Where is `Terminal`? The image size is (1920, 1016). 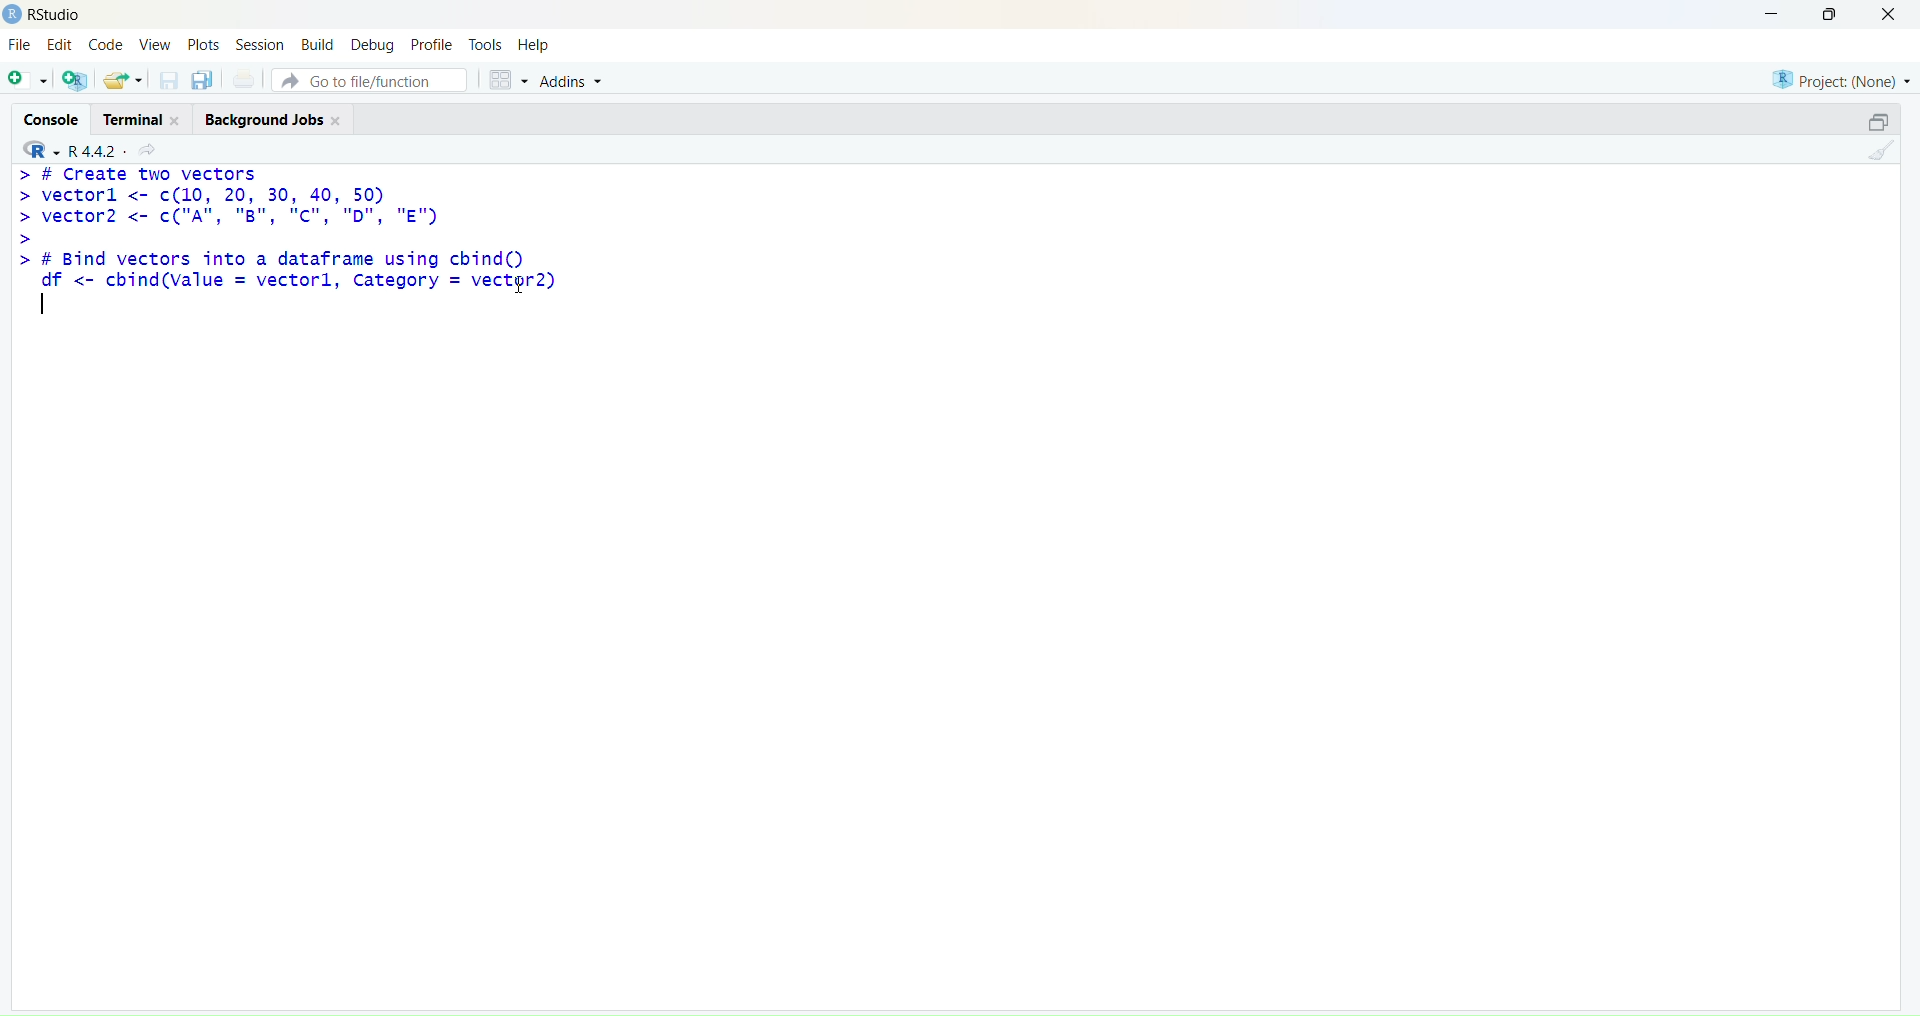 Terminal is located at coordinates (139, 119).